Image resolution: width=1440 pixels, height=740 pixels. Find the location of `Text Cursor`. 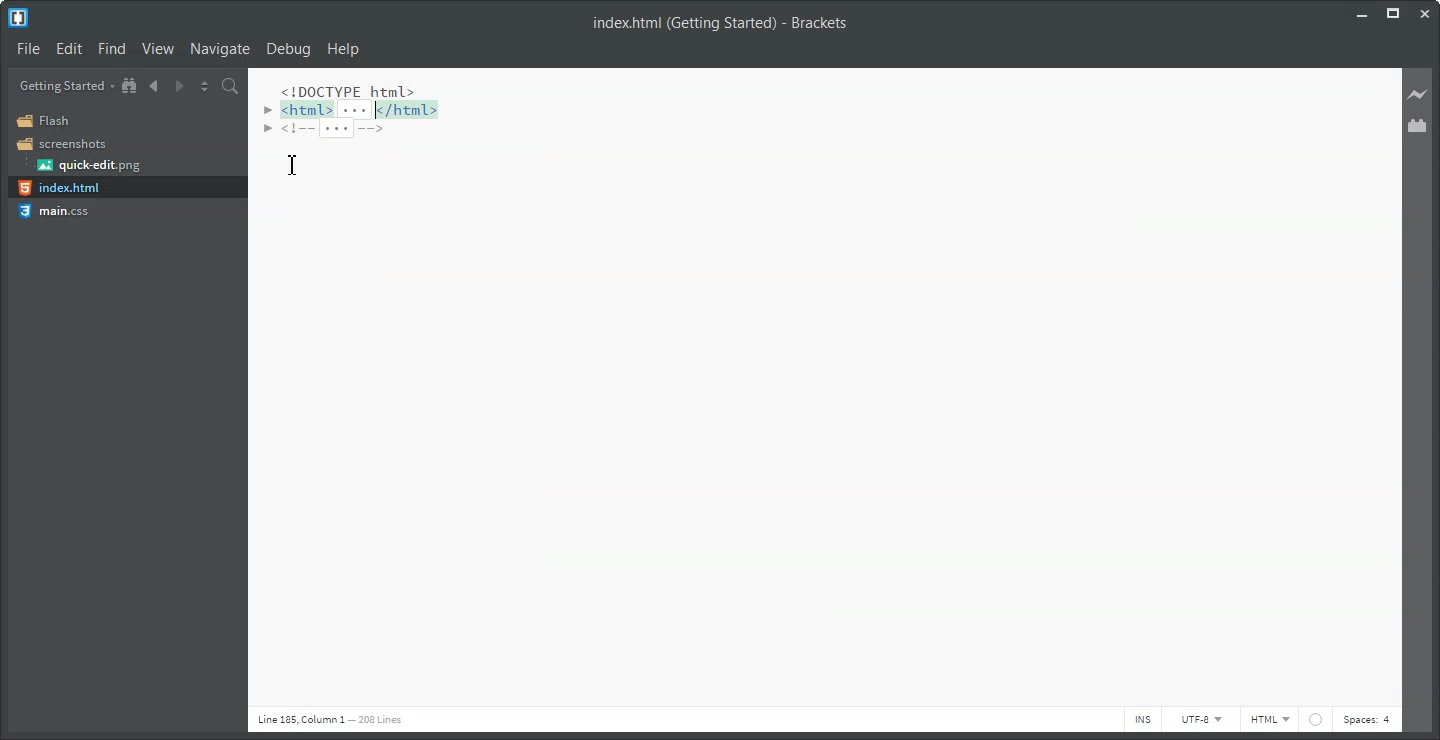

Text Cursor is located at coordinates (294, 165).